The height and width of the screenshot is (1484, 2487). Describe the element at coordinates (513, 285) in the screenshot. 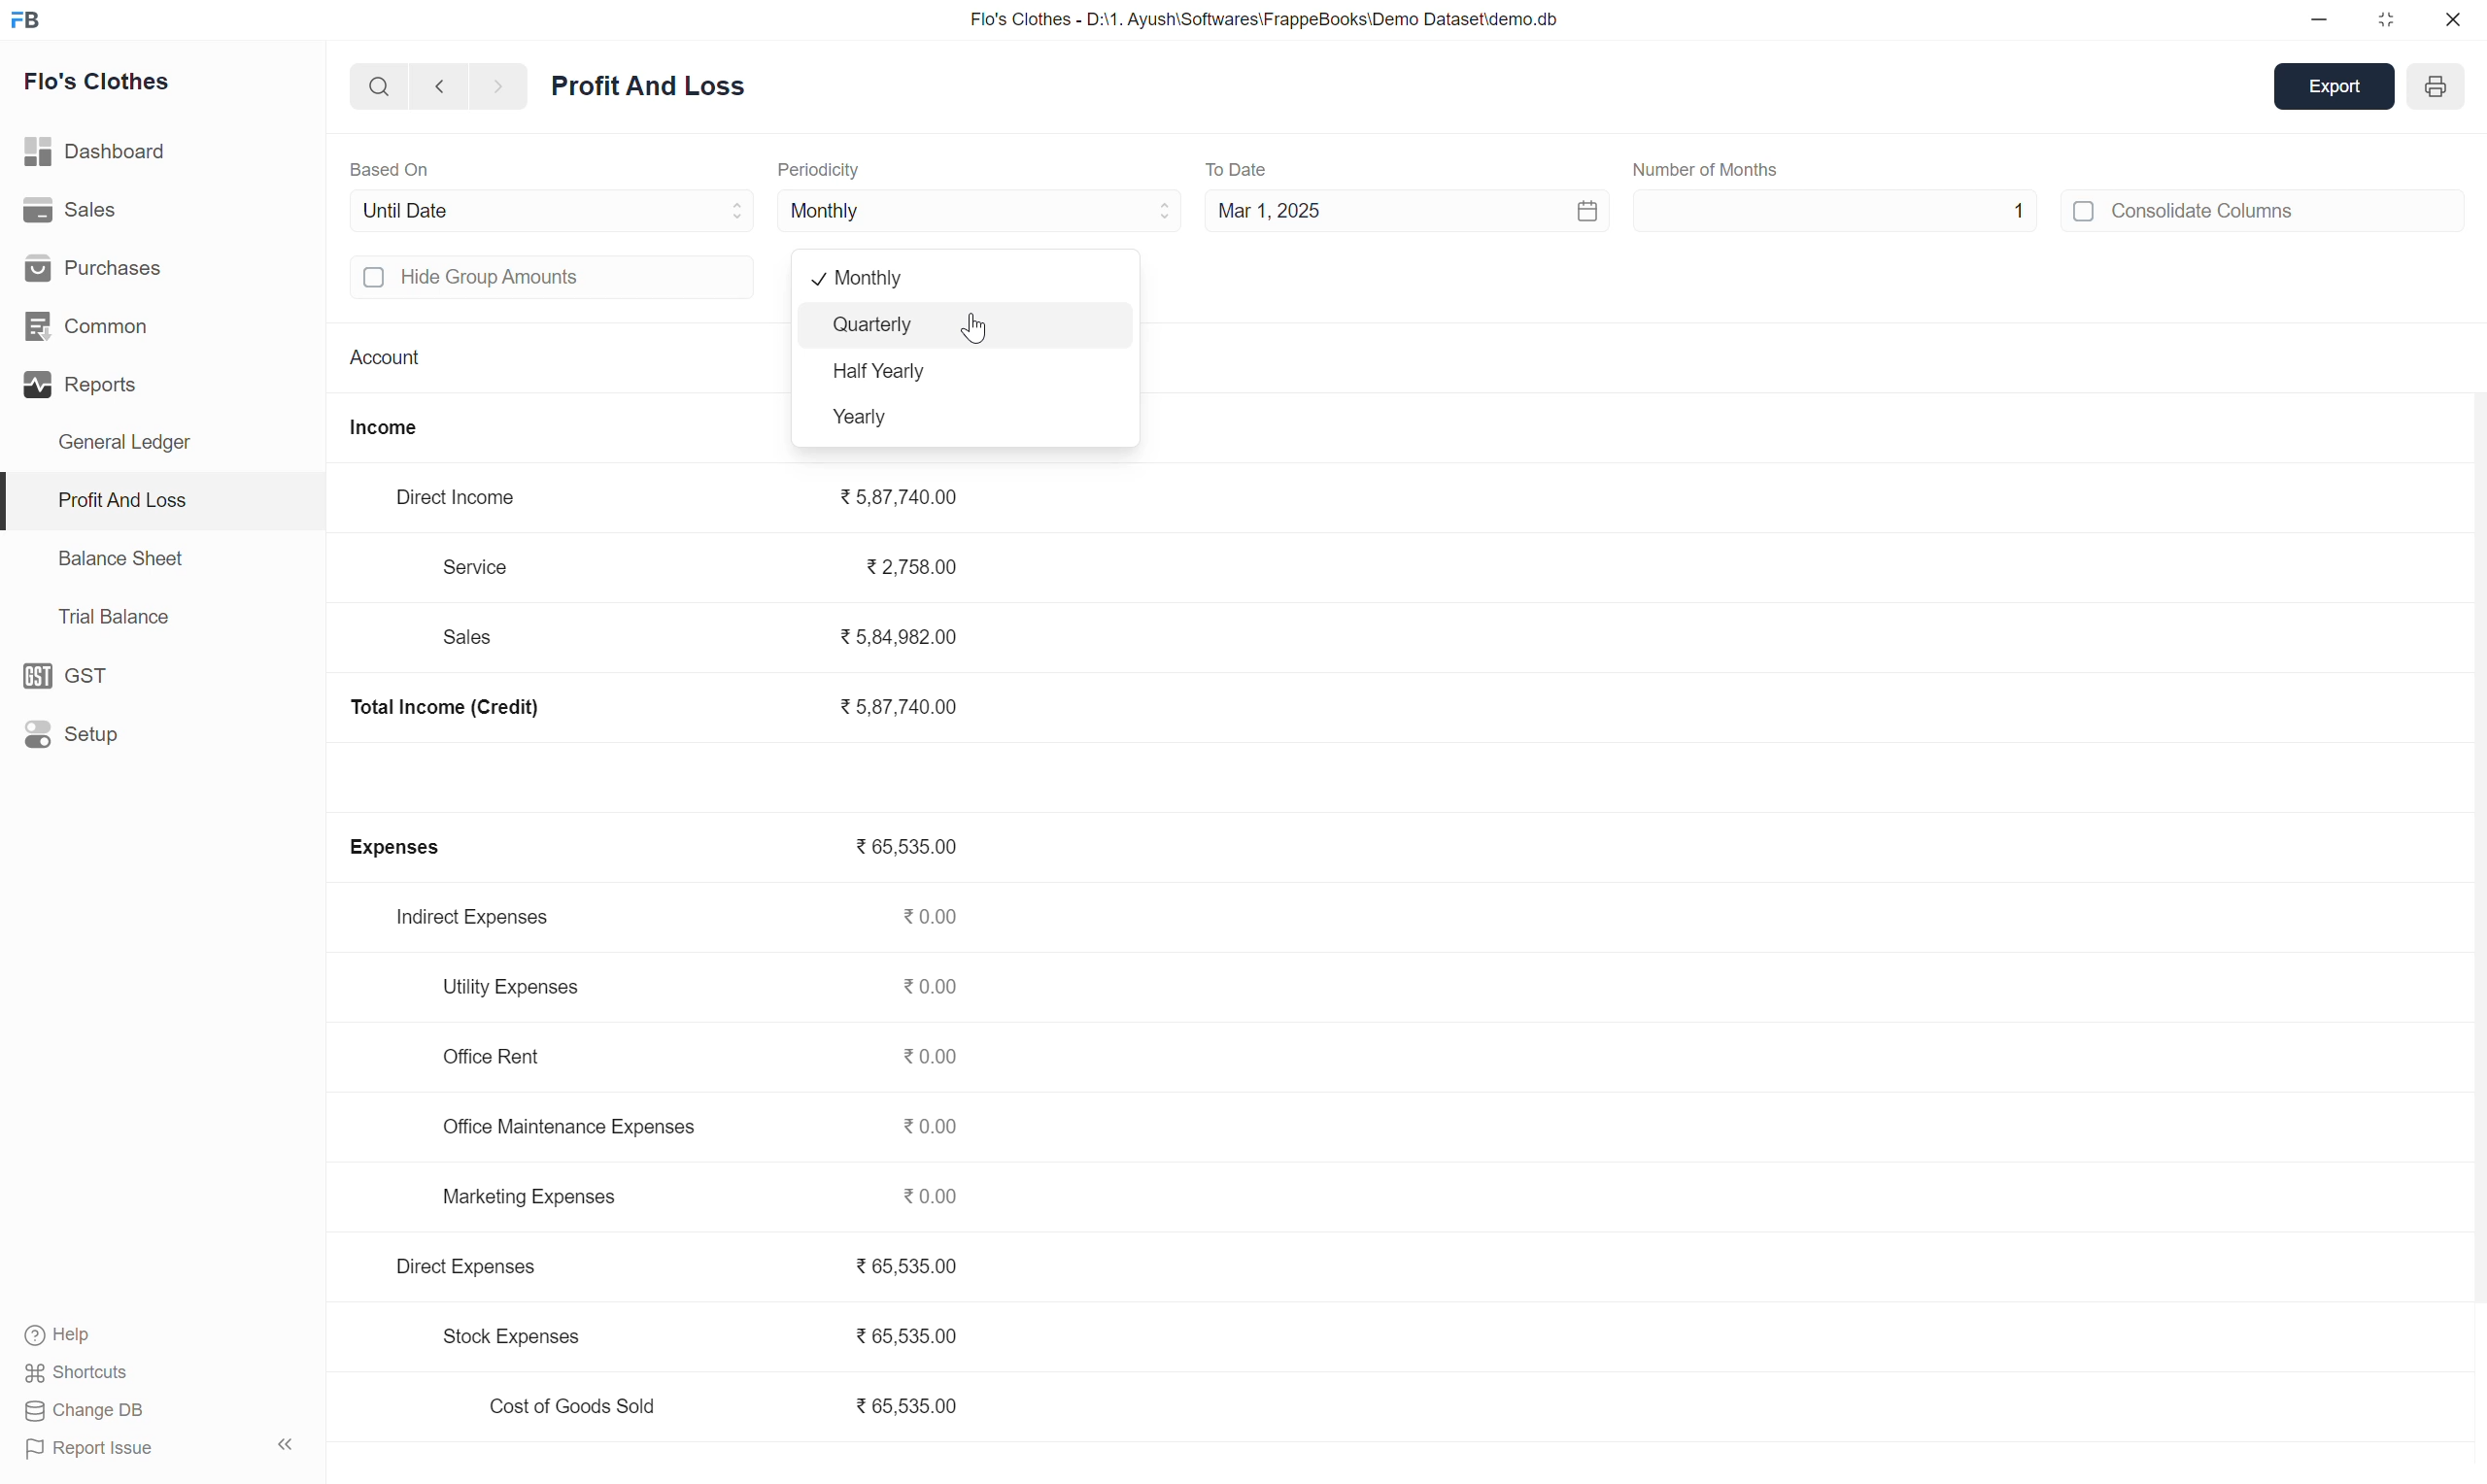

I see `Hide Group Amounts` at that location.